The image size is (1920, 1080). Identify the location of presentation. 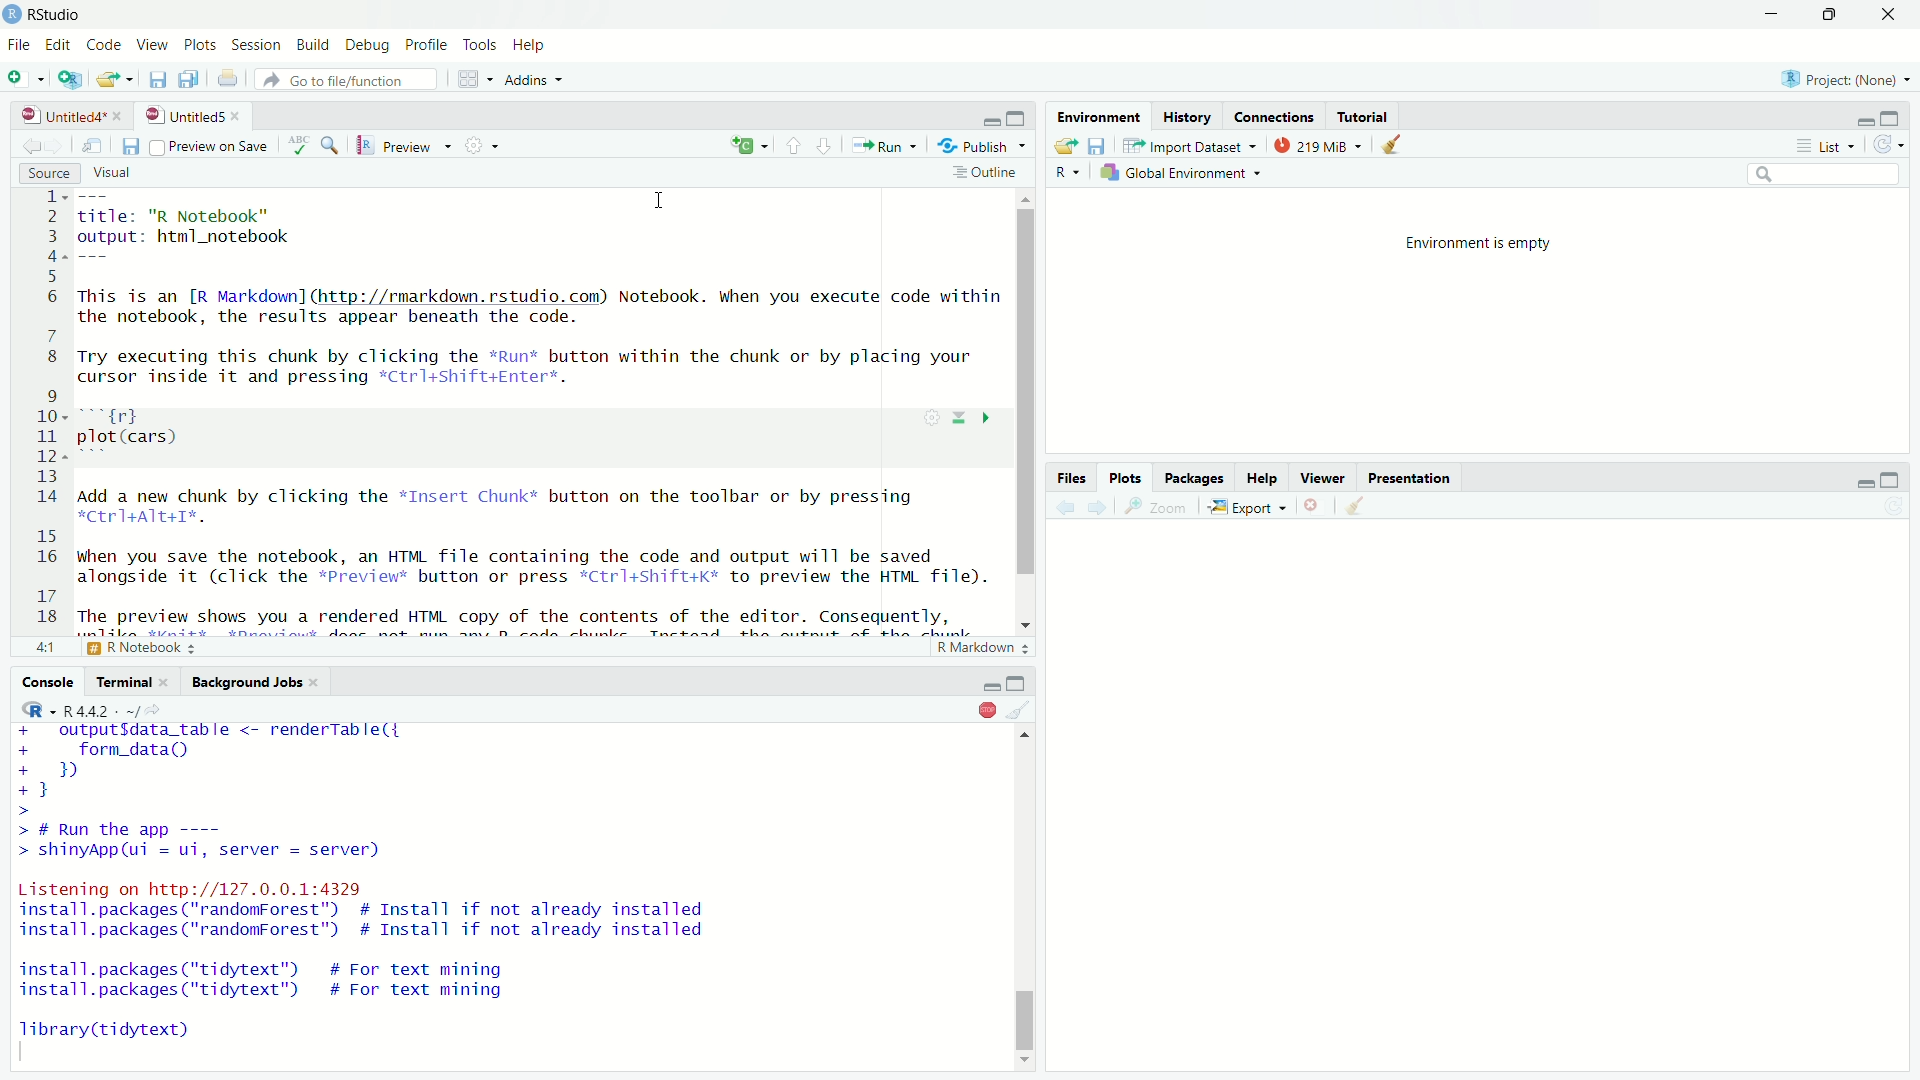
(1411, 478).